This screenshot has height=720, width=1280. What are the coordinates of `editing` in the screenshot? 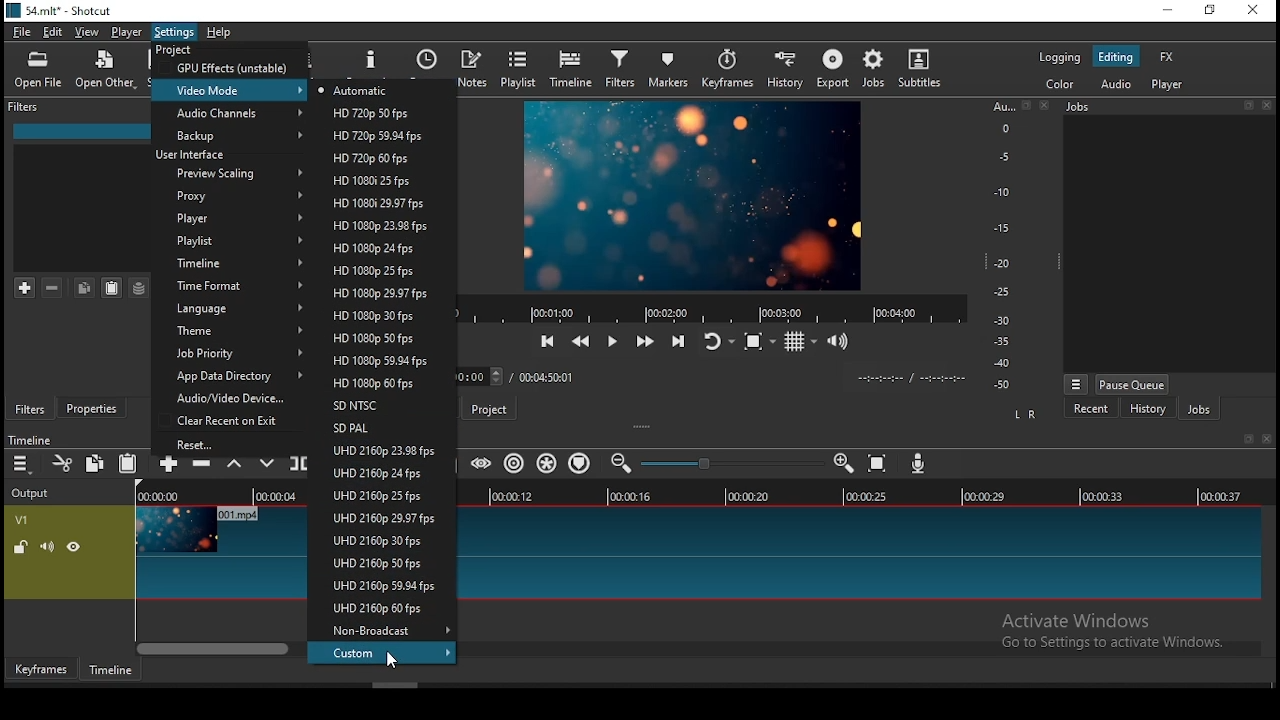 It's located at (1116, 57).